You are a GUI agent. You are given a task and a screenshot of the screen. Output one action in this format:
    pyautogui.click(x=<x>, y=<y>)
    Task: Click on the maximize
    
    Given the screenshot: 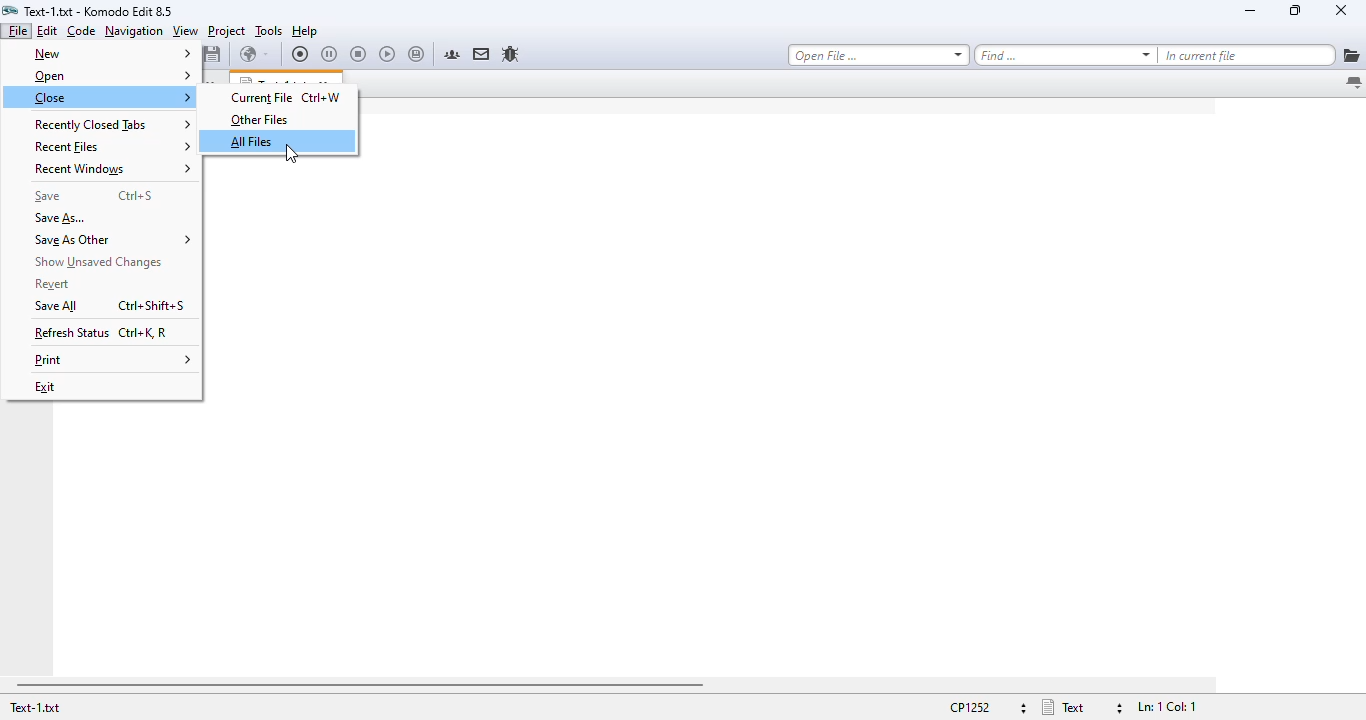 What is the action you would take?
    pyautogui.click(x=1294, y=9)
    